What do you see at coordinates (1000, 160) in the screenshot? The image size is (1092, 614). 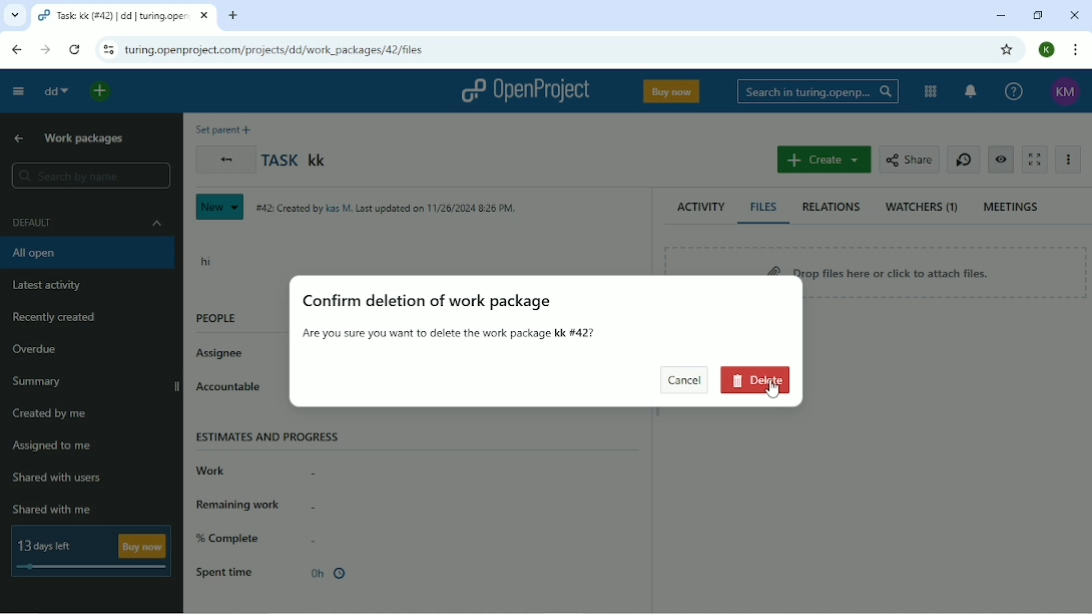 I see `Unwatch work package` at bounding box center [1000, 160].